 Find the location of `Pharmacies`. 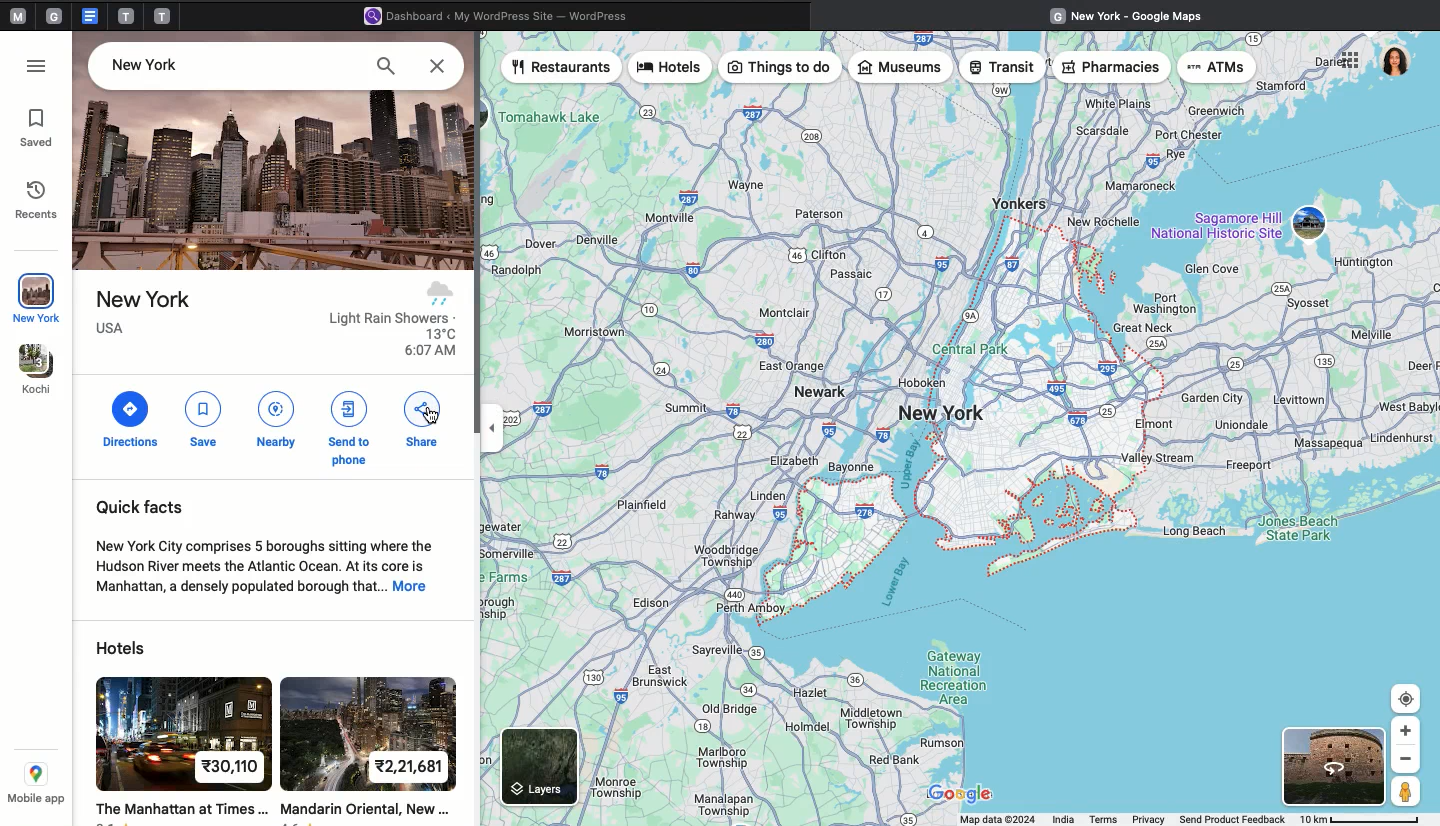

Pharmacies is located at coordinates (1111, 69).